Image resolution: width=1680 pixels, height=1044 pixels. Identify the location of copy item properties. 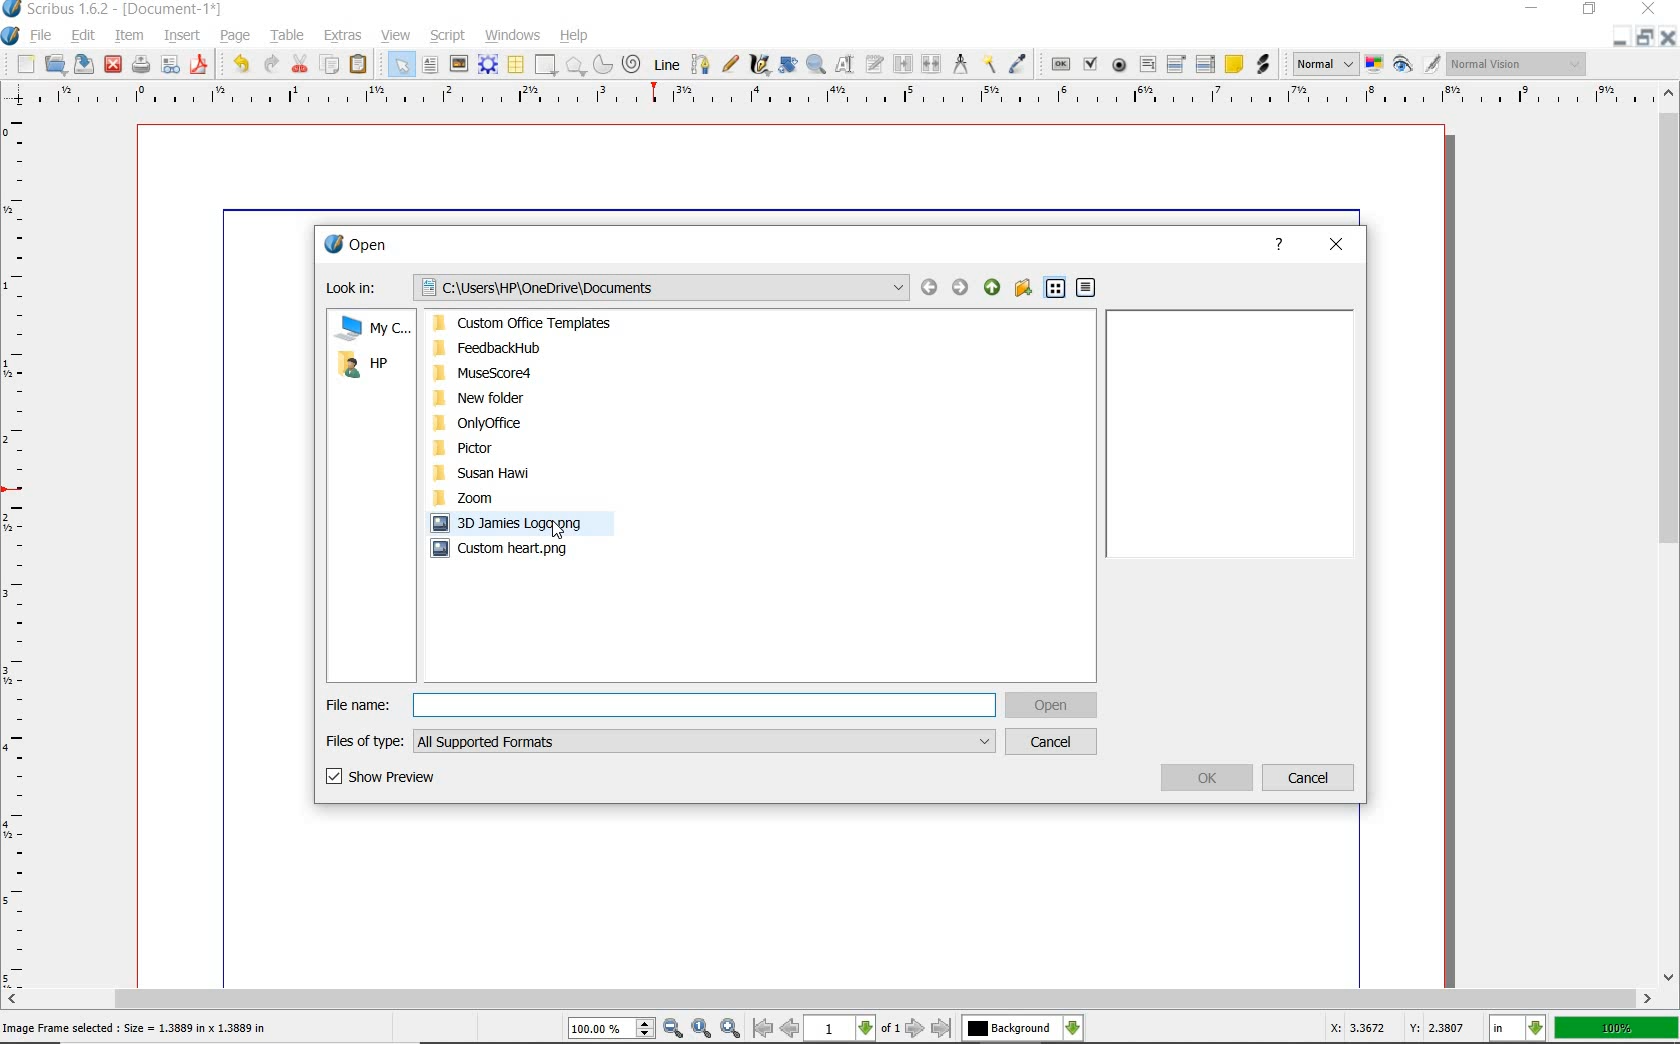
(989, 63).